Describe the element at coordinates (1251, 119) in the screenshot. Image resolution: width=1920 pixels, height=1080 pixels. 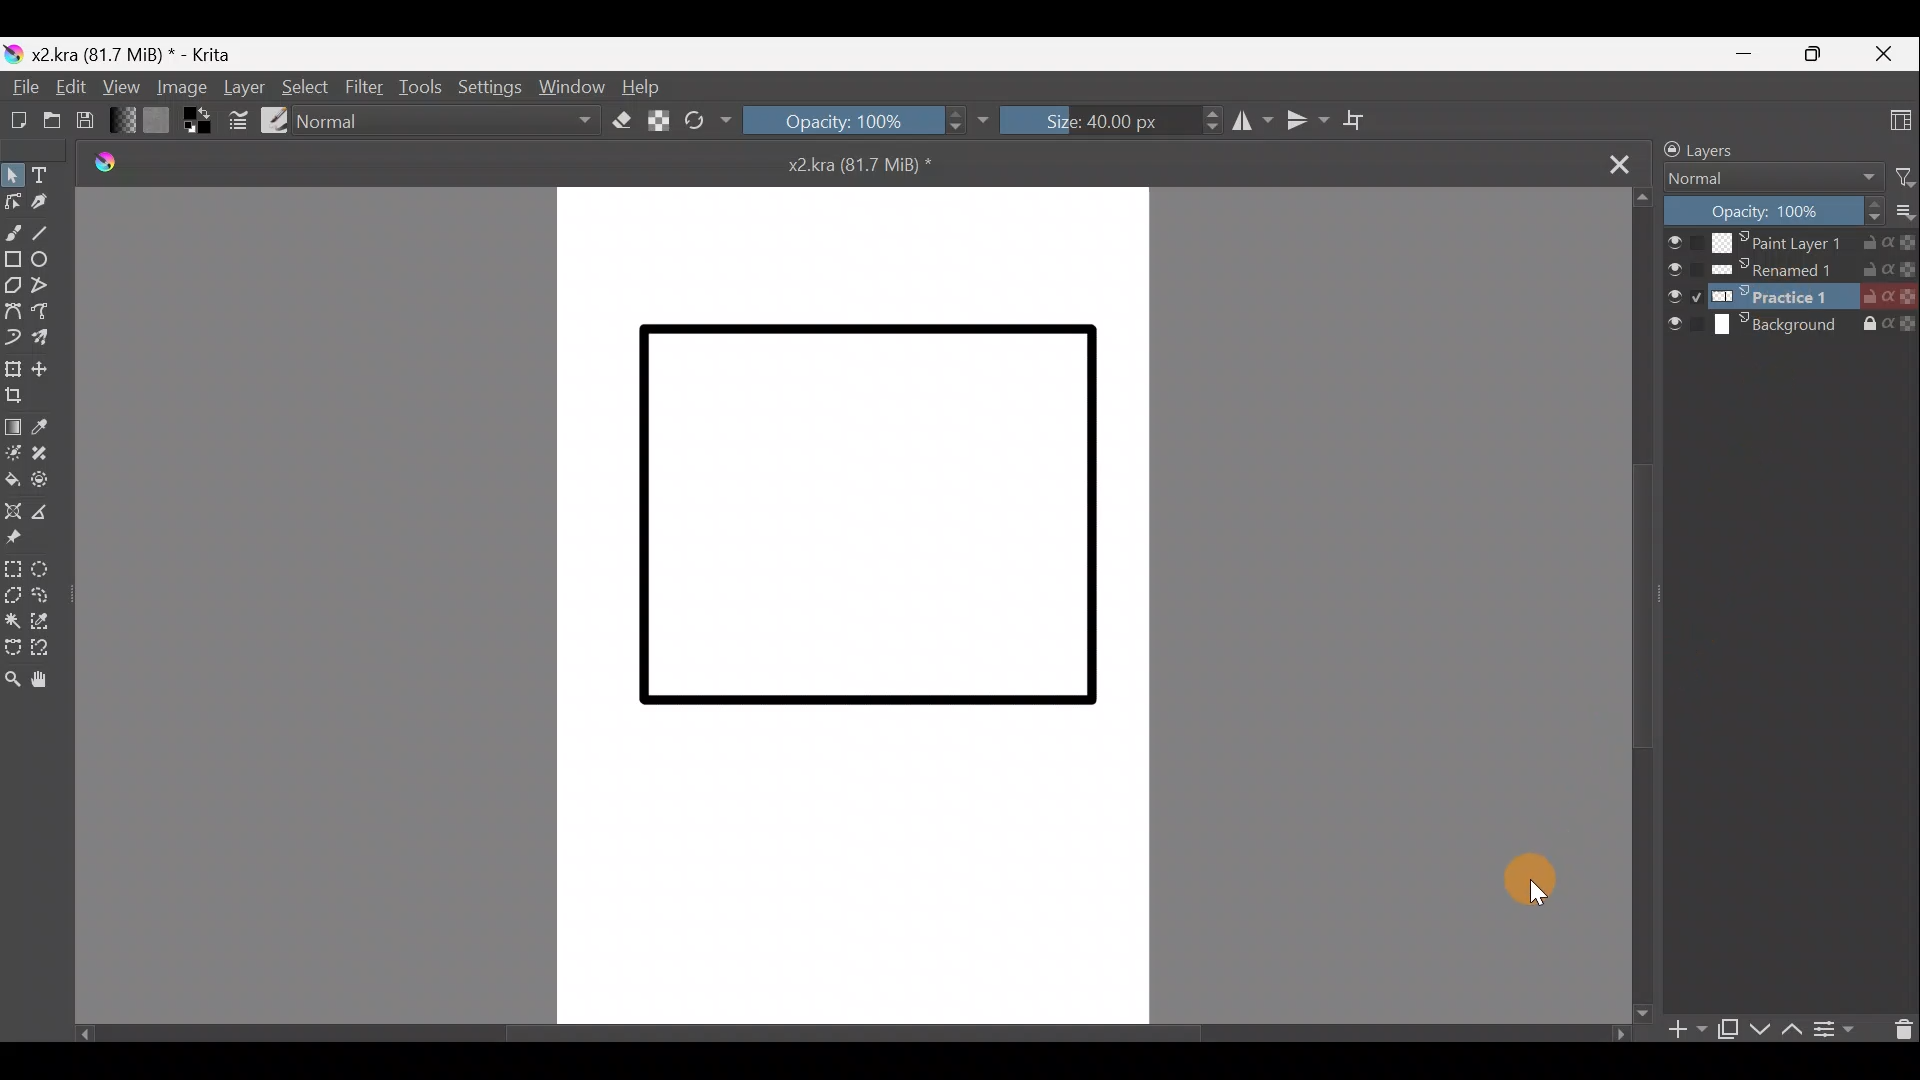
I see `Horizontal mirror tool` at that location.